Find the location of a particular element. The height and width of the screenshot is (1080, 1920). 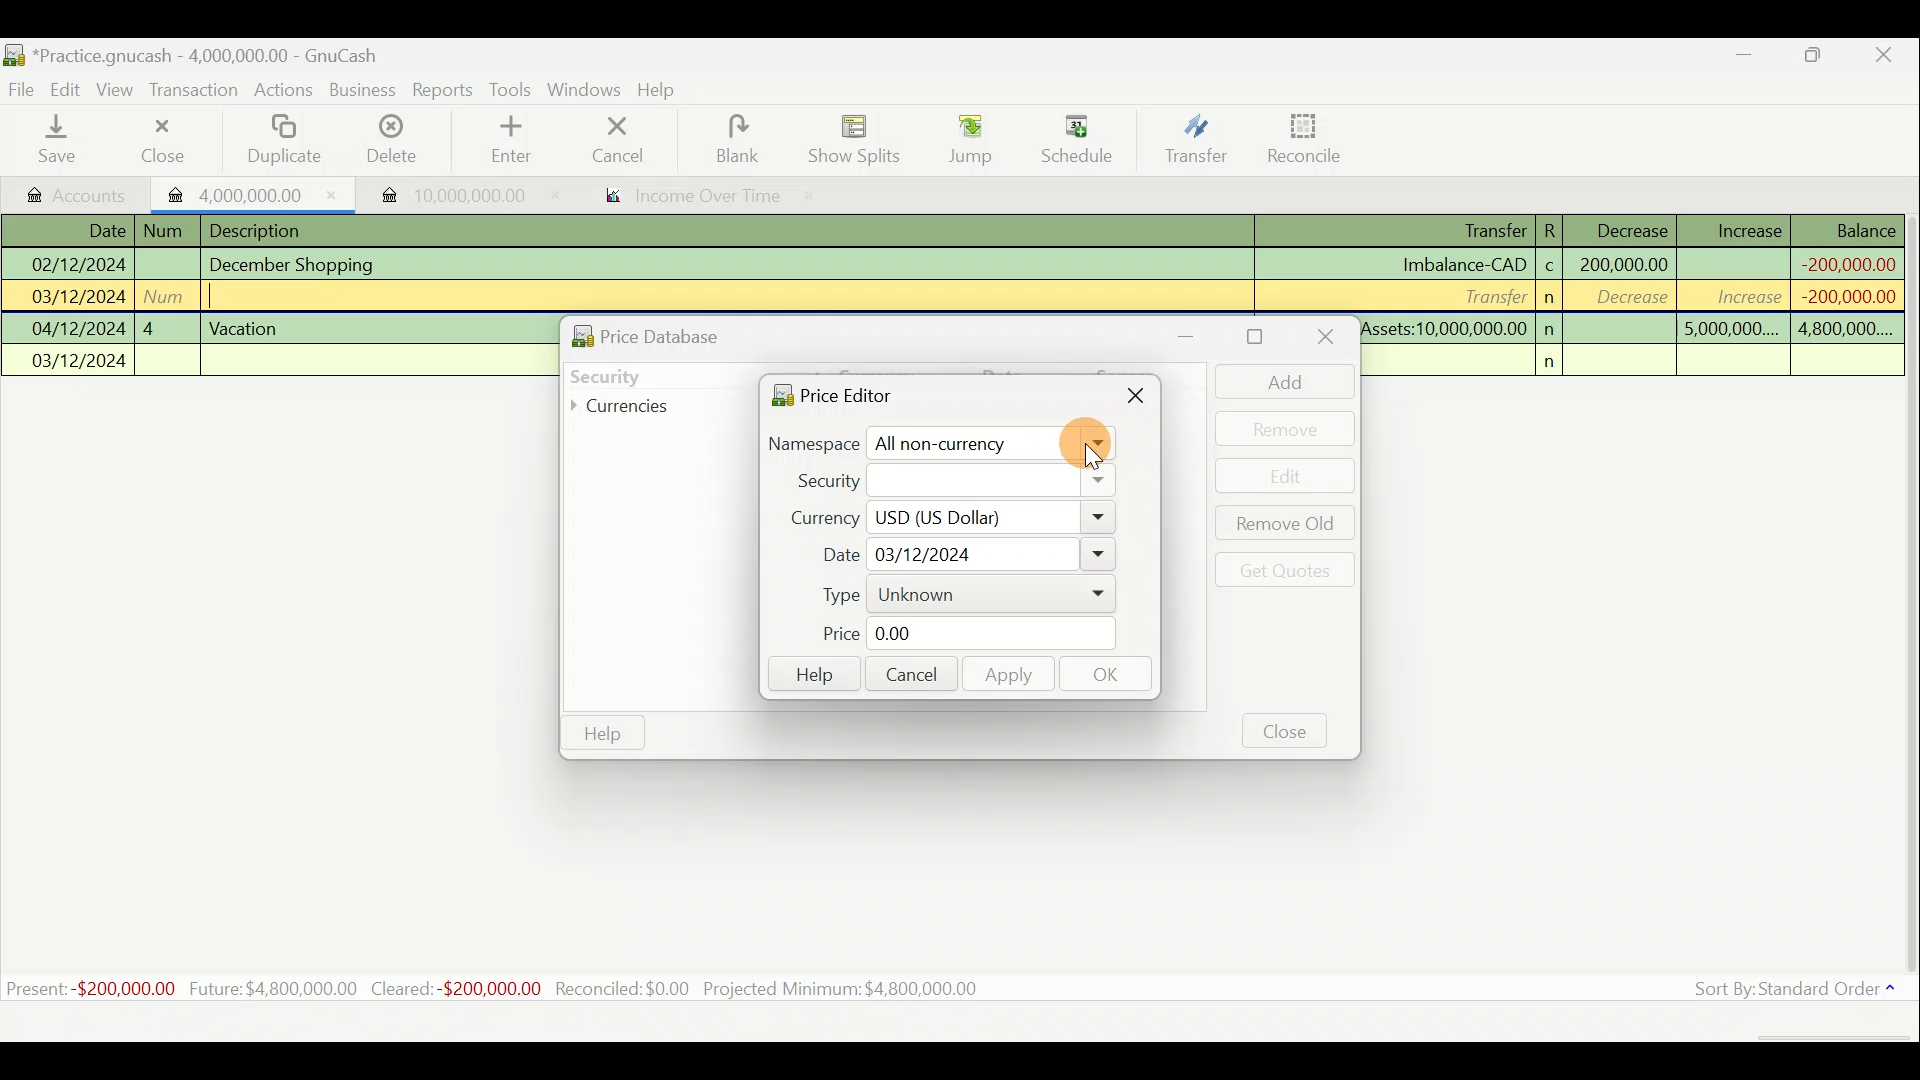

Help is located at coordinates (603, 734).